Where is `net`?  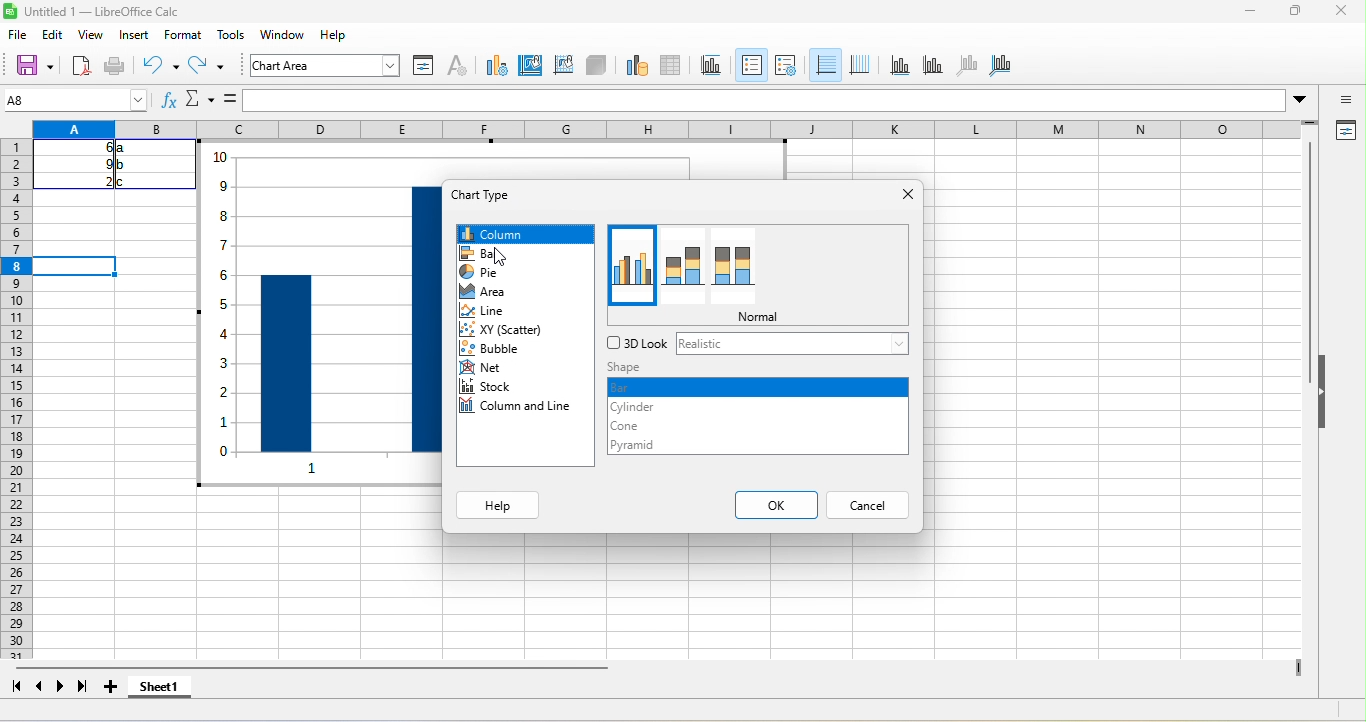
net is located at coordinates (494, 369).